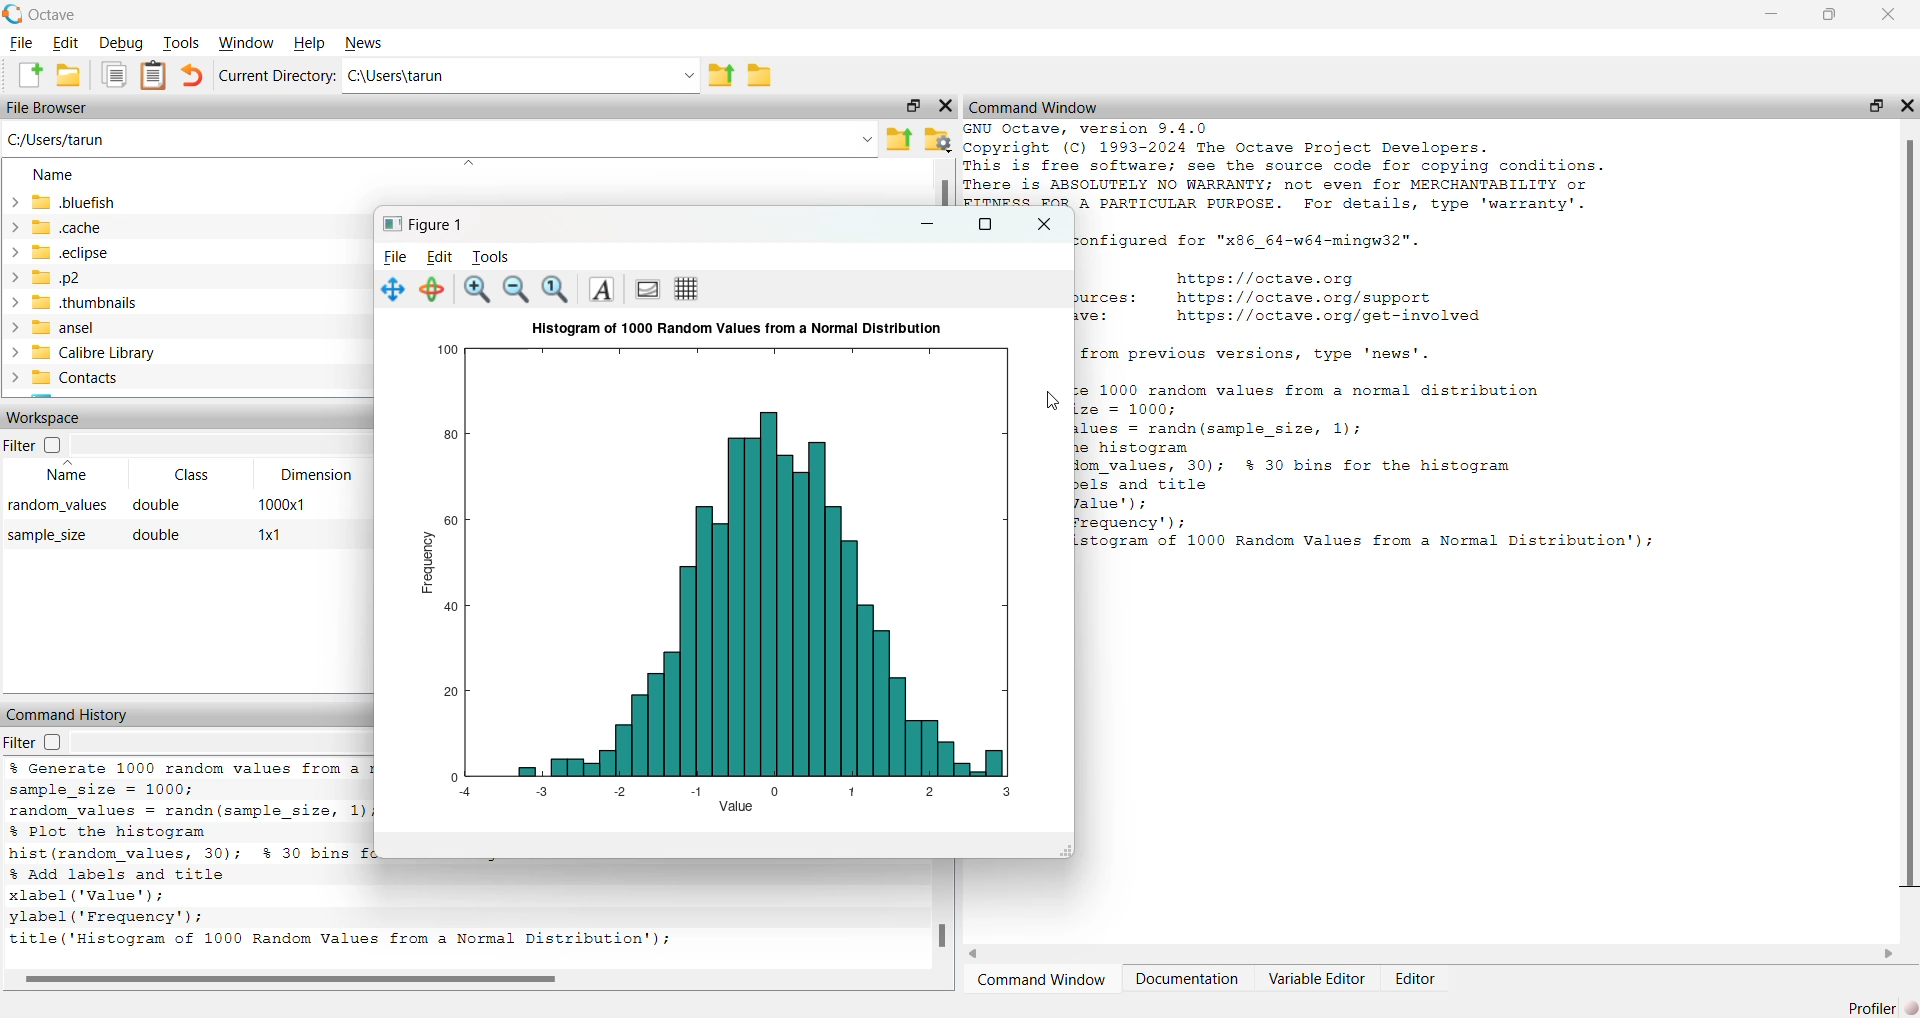  What do you see at coordinates (601, 288) in the screenshot?
I see `Text tool` at bounding box center [601, 288].